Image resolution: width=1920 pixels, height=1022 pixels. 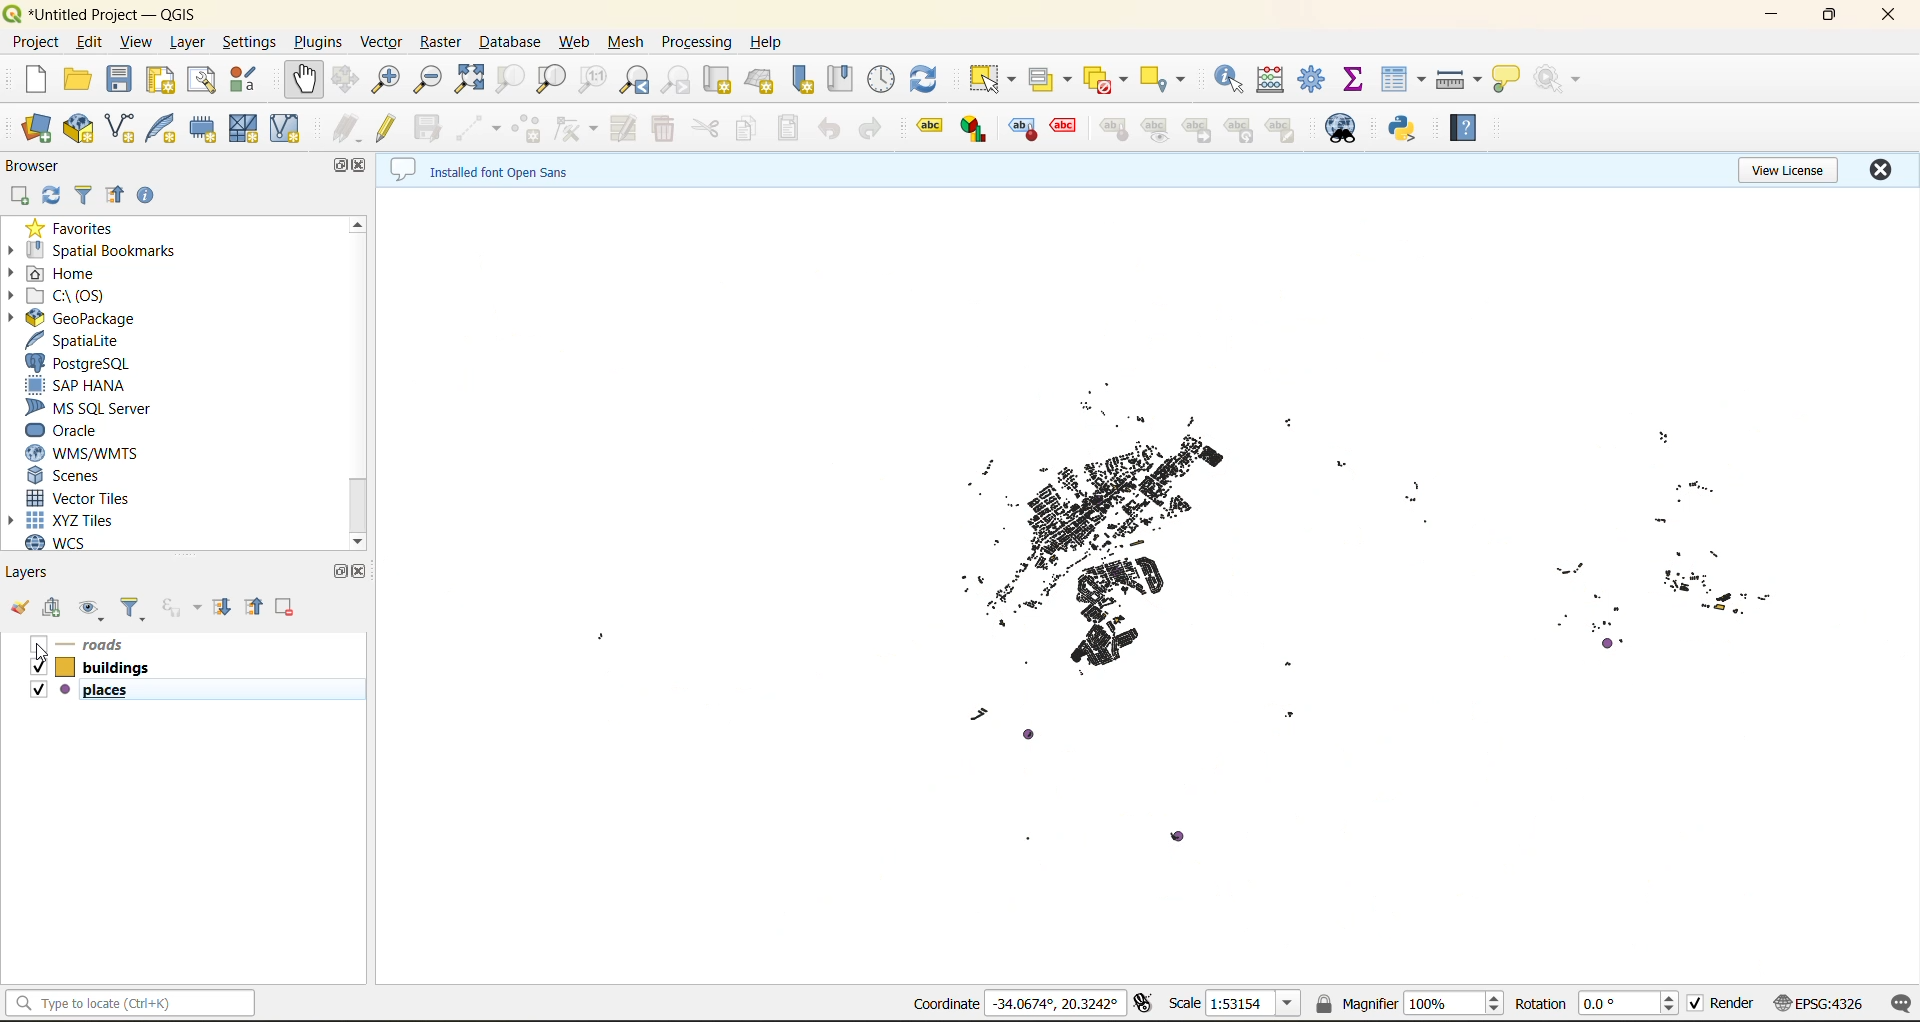 What do you see at coordinates (1198, 132) in the screenshot?
I see `labels toolbar 7` at bounding box center [1198, 132].